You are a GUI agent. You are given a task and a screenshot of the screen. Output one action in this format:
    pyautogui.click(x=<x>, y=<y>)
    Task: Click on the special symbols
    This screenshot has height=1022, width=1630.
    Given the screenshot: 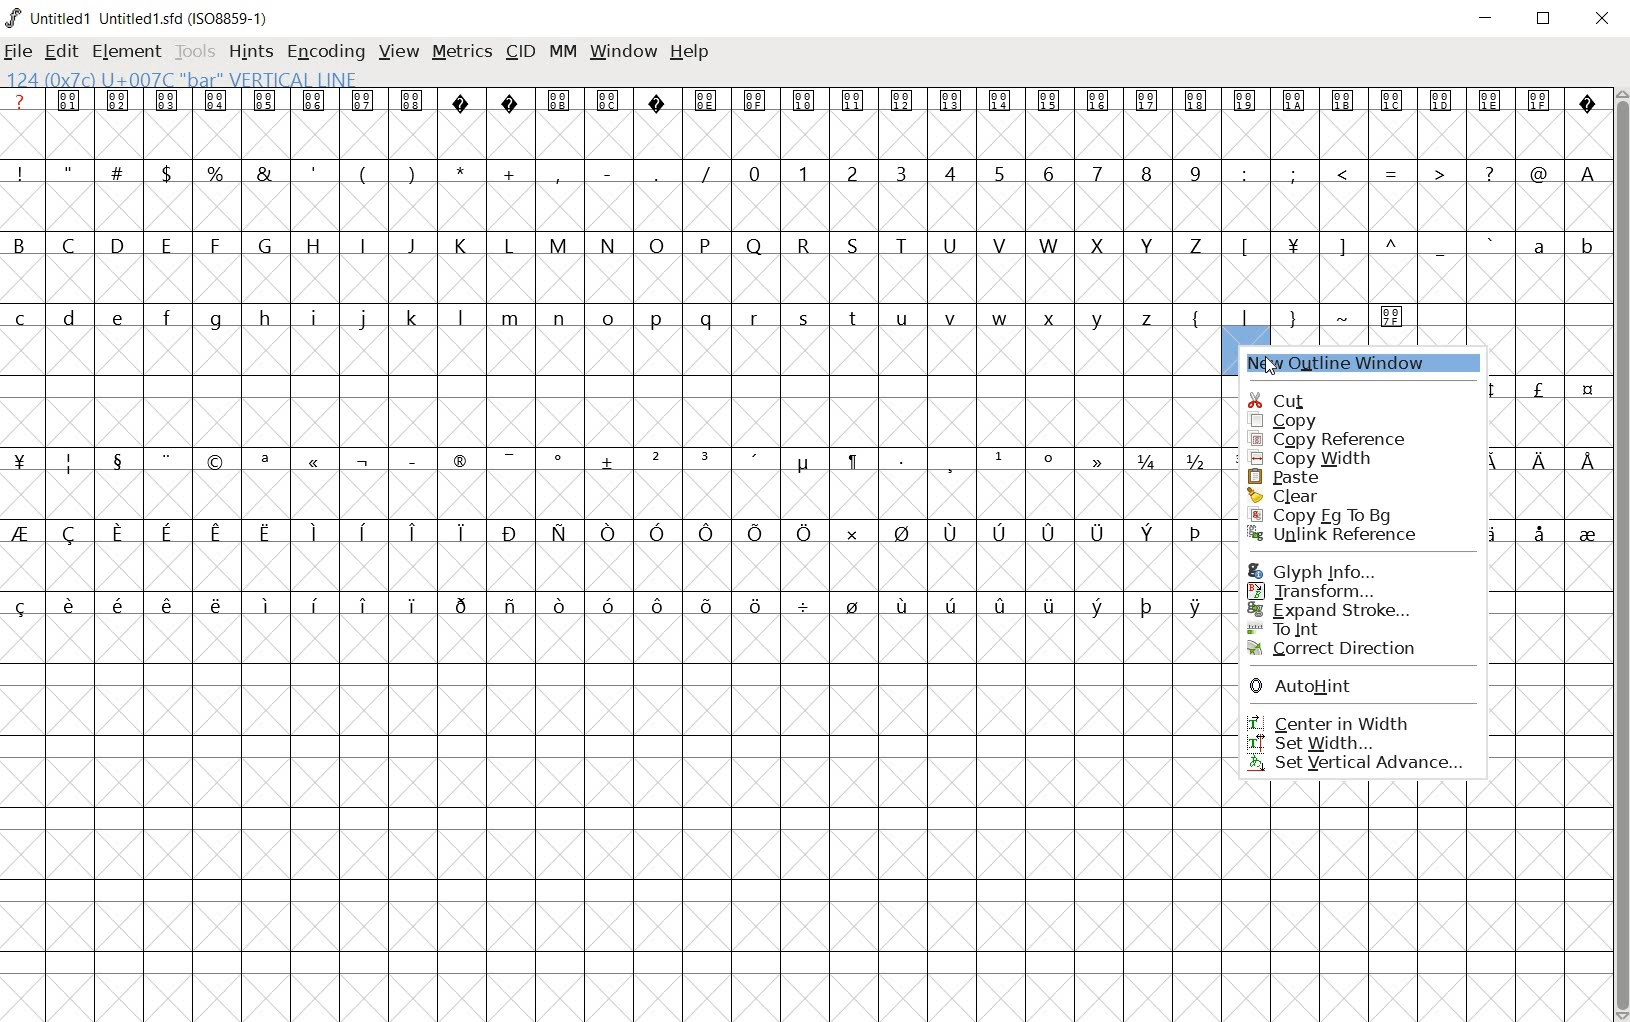 What is the action you would take?
    pyautogui.click(x=610, y=461)
    